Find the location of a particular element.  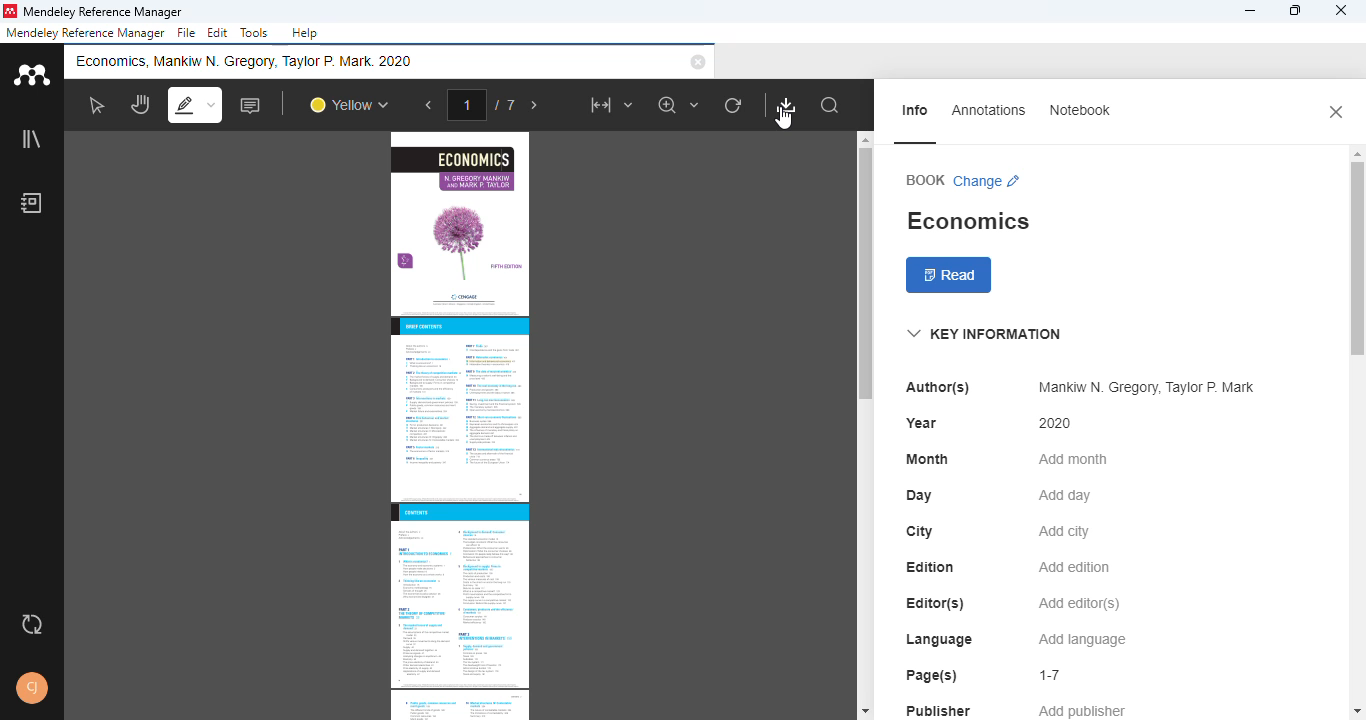

tools is located at coordinates (253, 32).